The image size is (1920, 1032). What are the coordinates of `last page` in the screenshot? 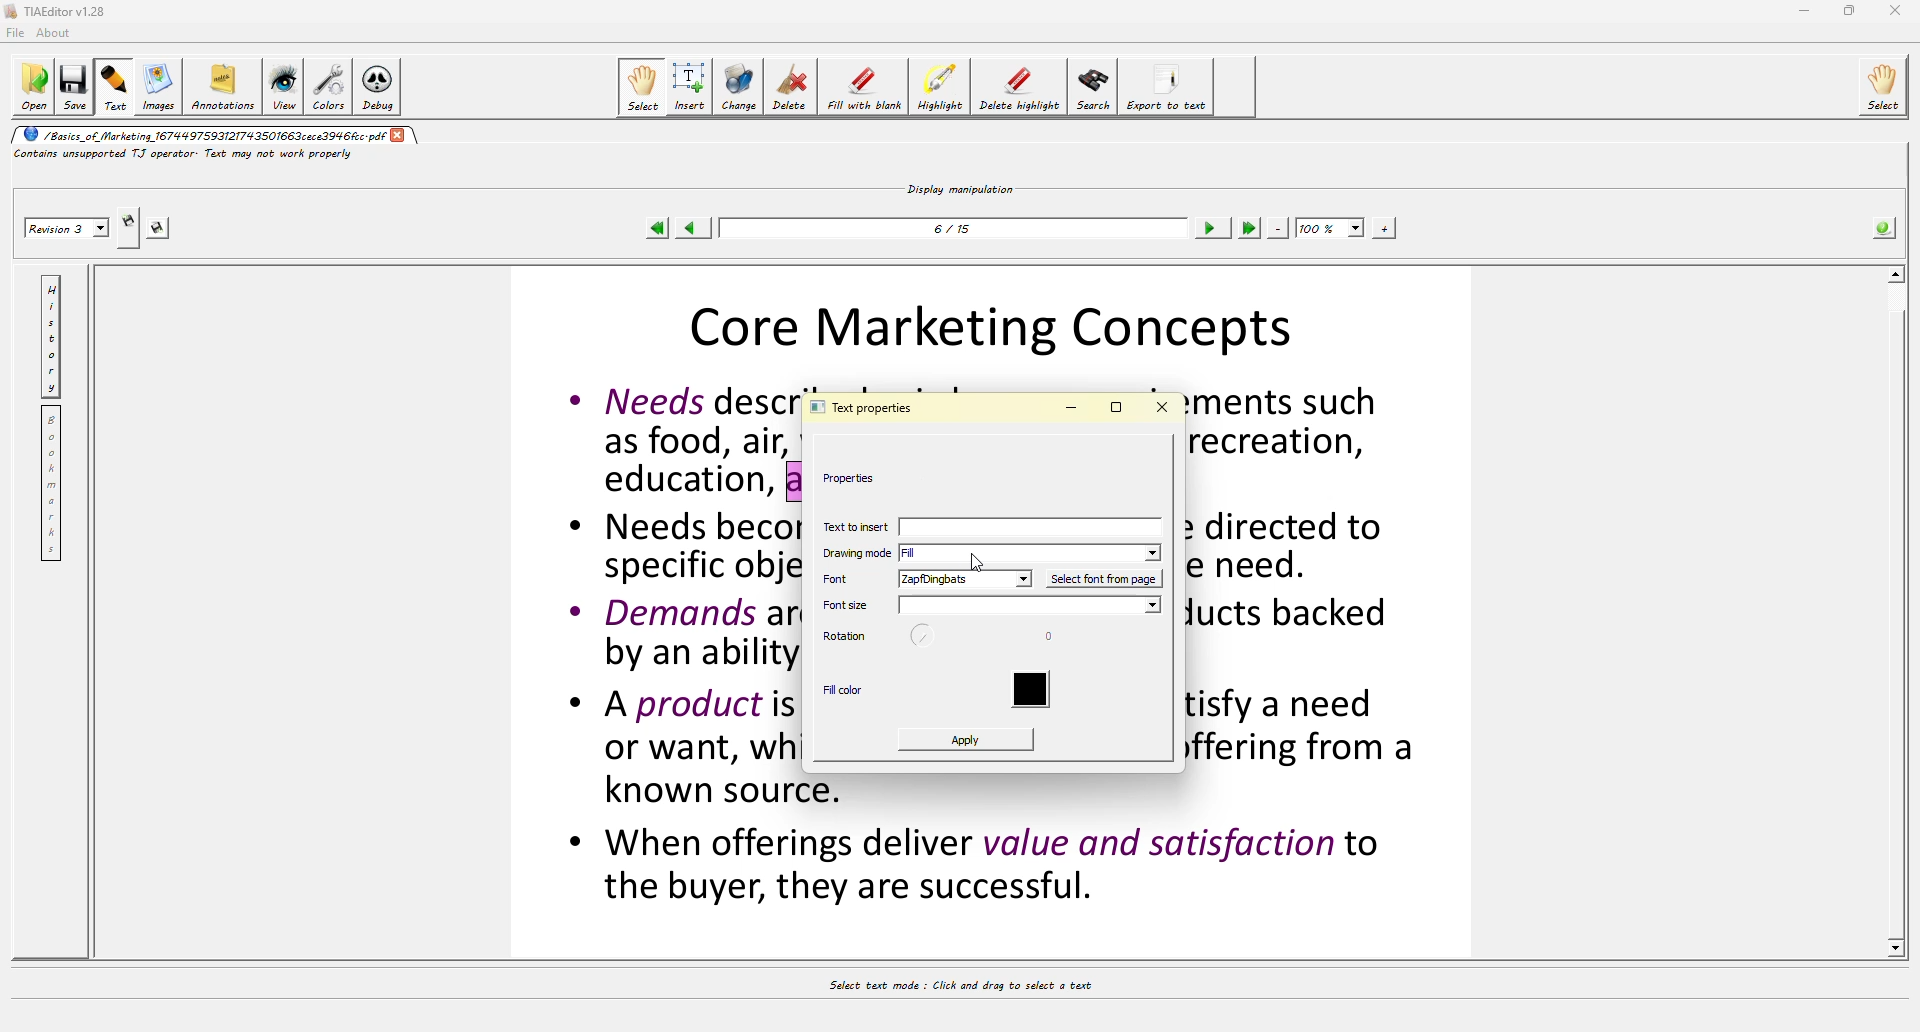 It's located at (1250, 227).